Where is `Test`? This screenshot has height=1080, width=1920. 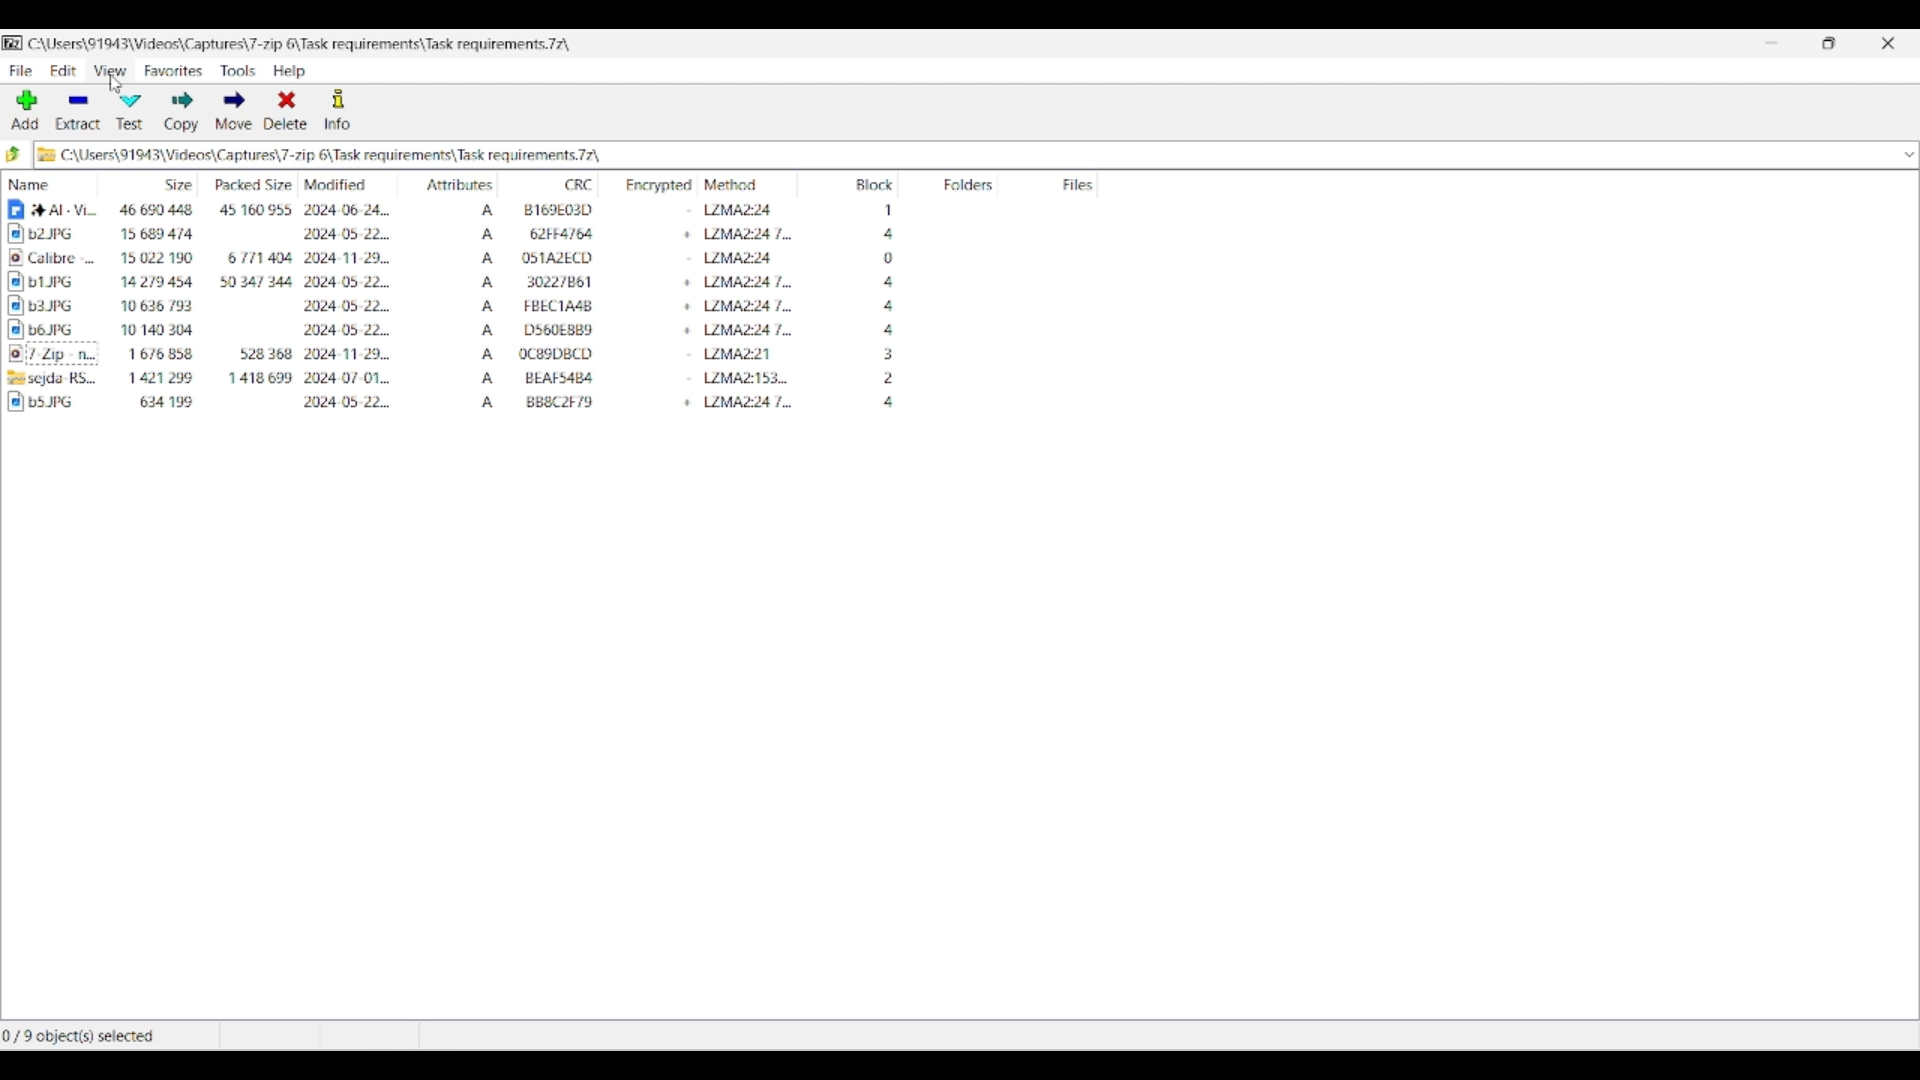
Test is located at coordinates (130, 113).